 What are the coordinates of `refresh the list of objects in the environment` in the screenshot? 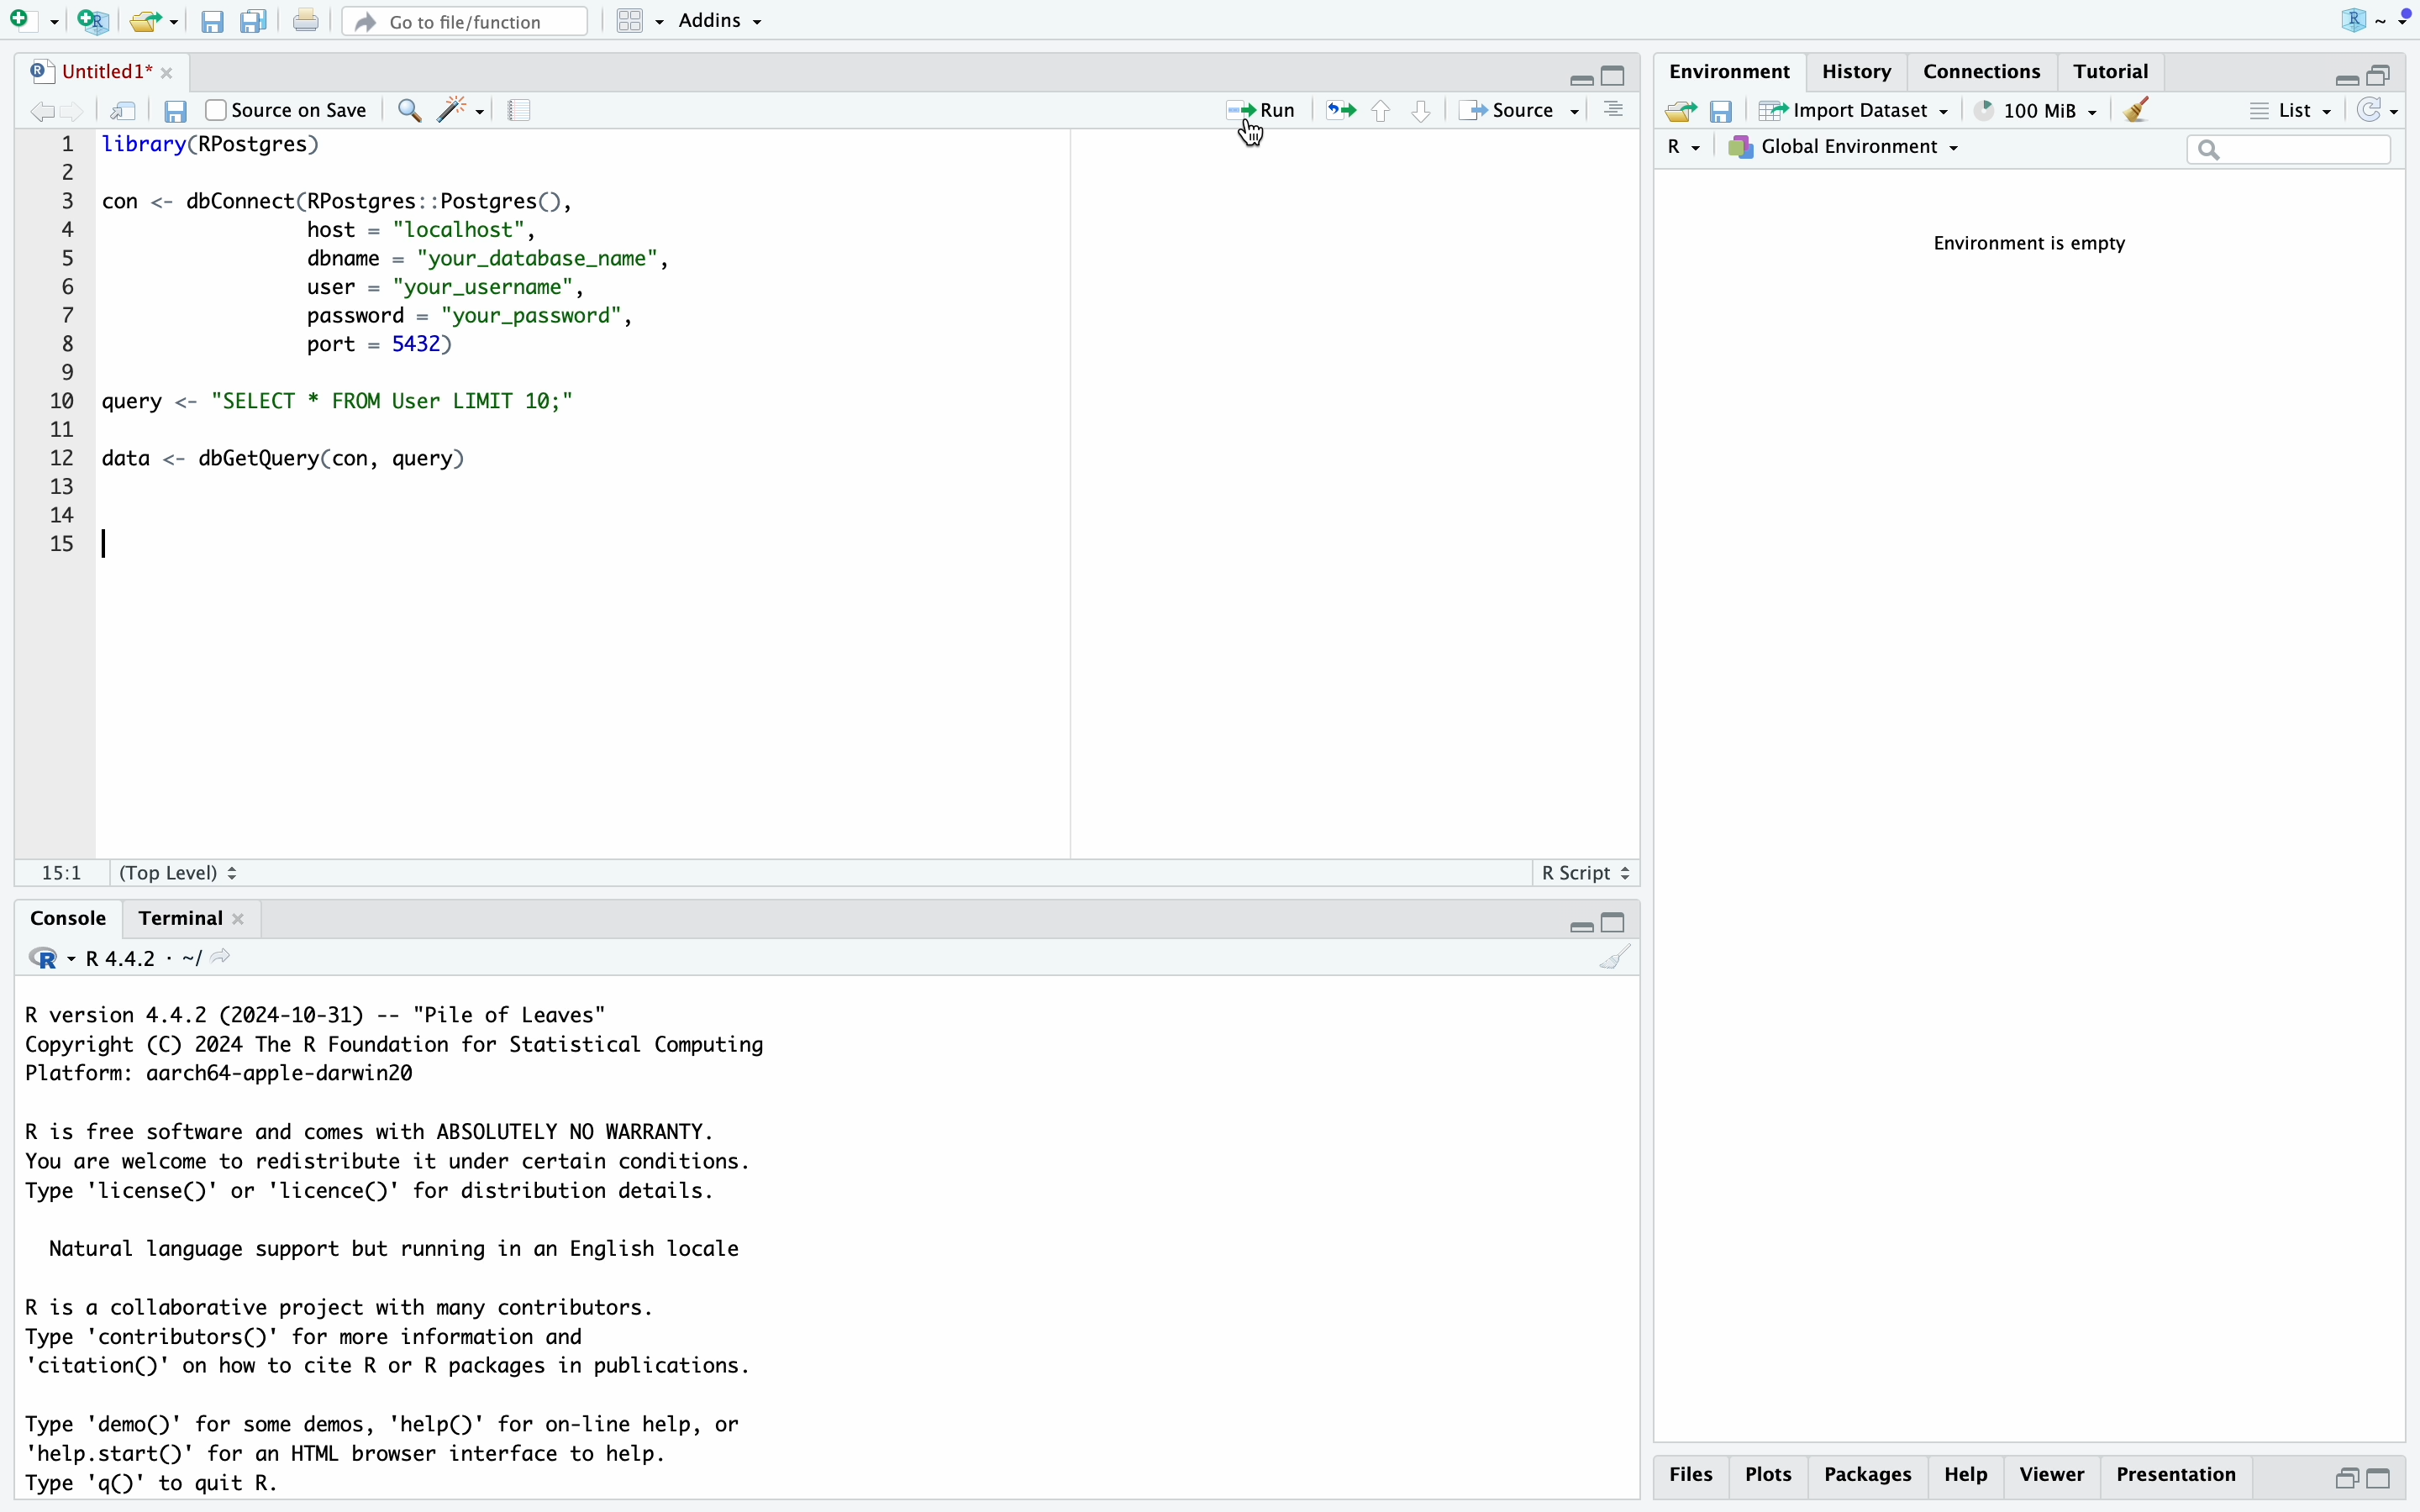 It's located at (2381, 114).